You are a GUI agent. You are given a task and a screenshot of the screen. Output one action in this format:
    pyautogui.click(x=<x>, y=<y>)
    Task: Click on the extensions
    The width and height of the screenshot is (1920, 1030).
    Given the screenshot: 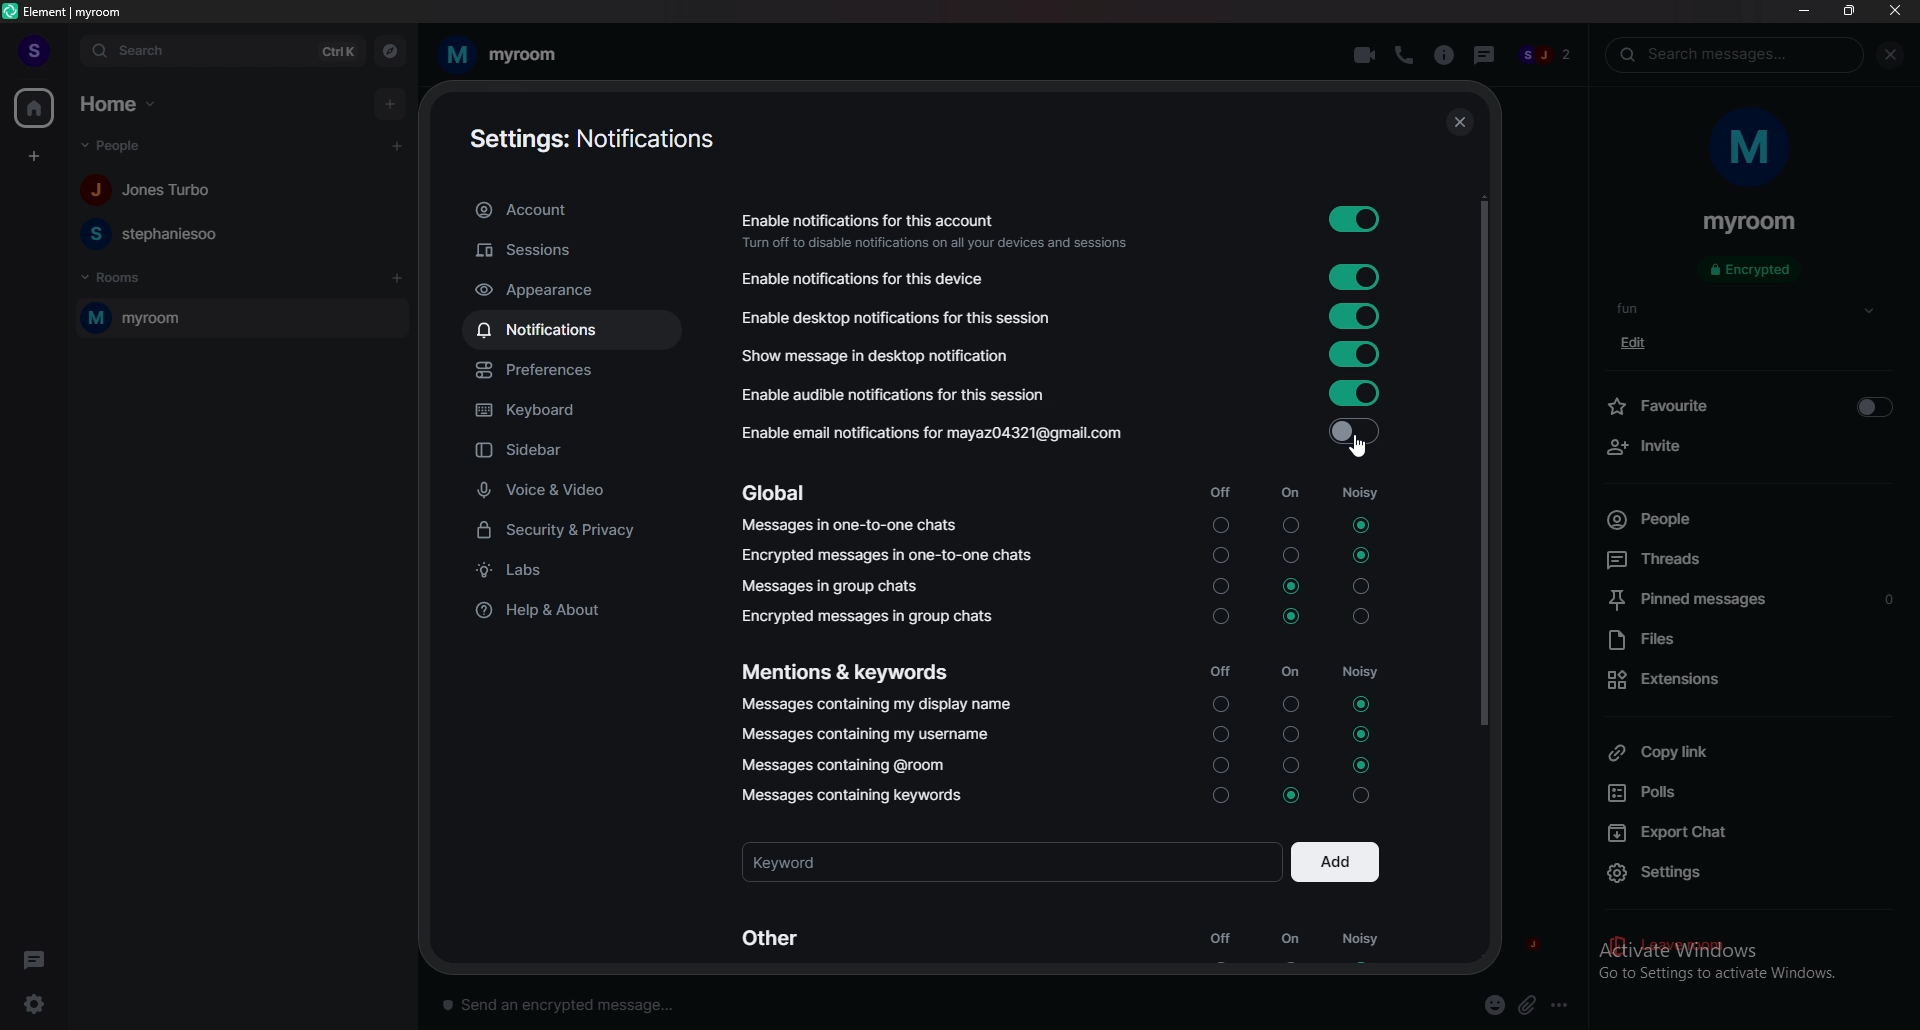 What is the action you would take?
    pyautogui.click(x=1746, y=679)
    